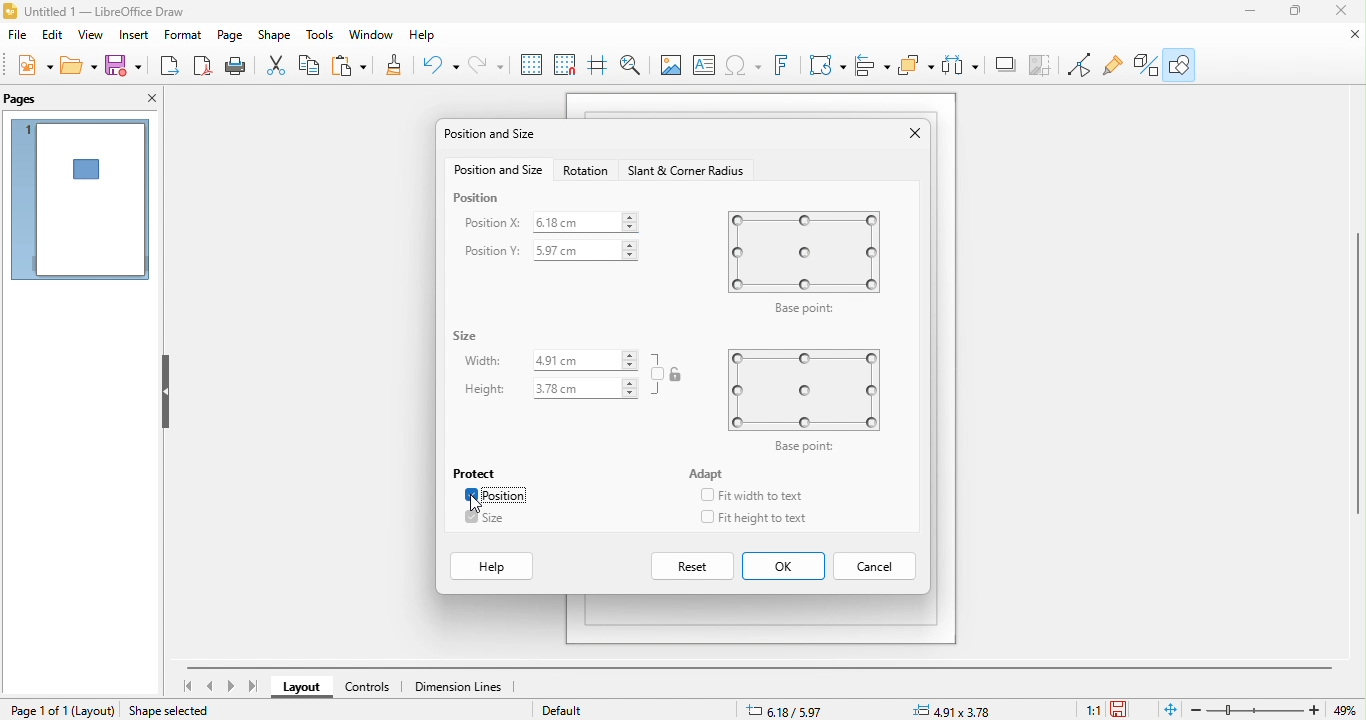  Describe the element at coordinates (477, 471) in the screenshot. I see `protect` at that location.